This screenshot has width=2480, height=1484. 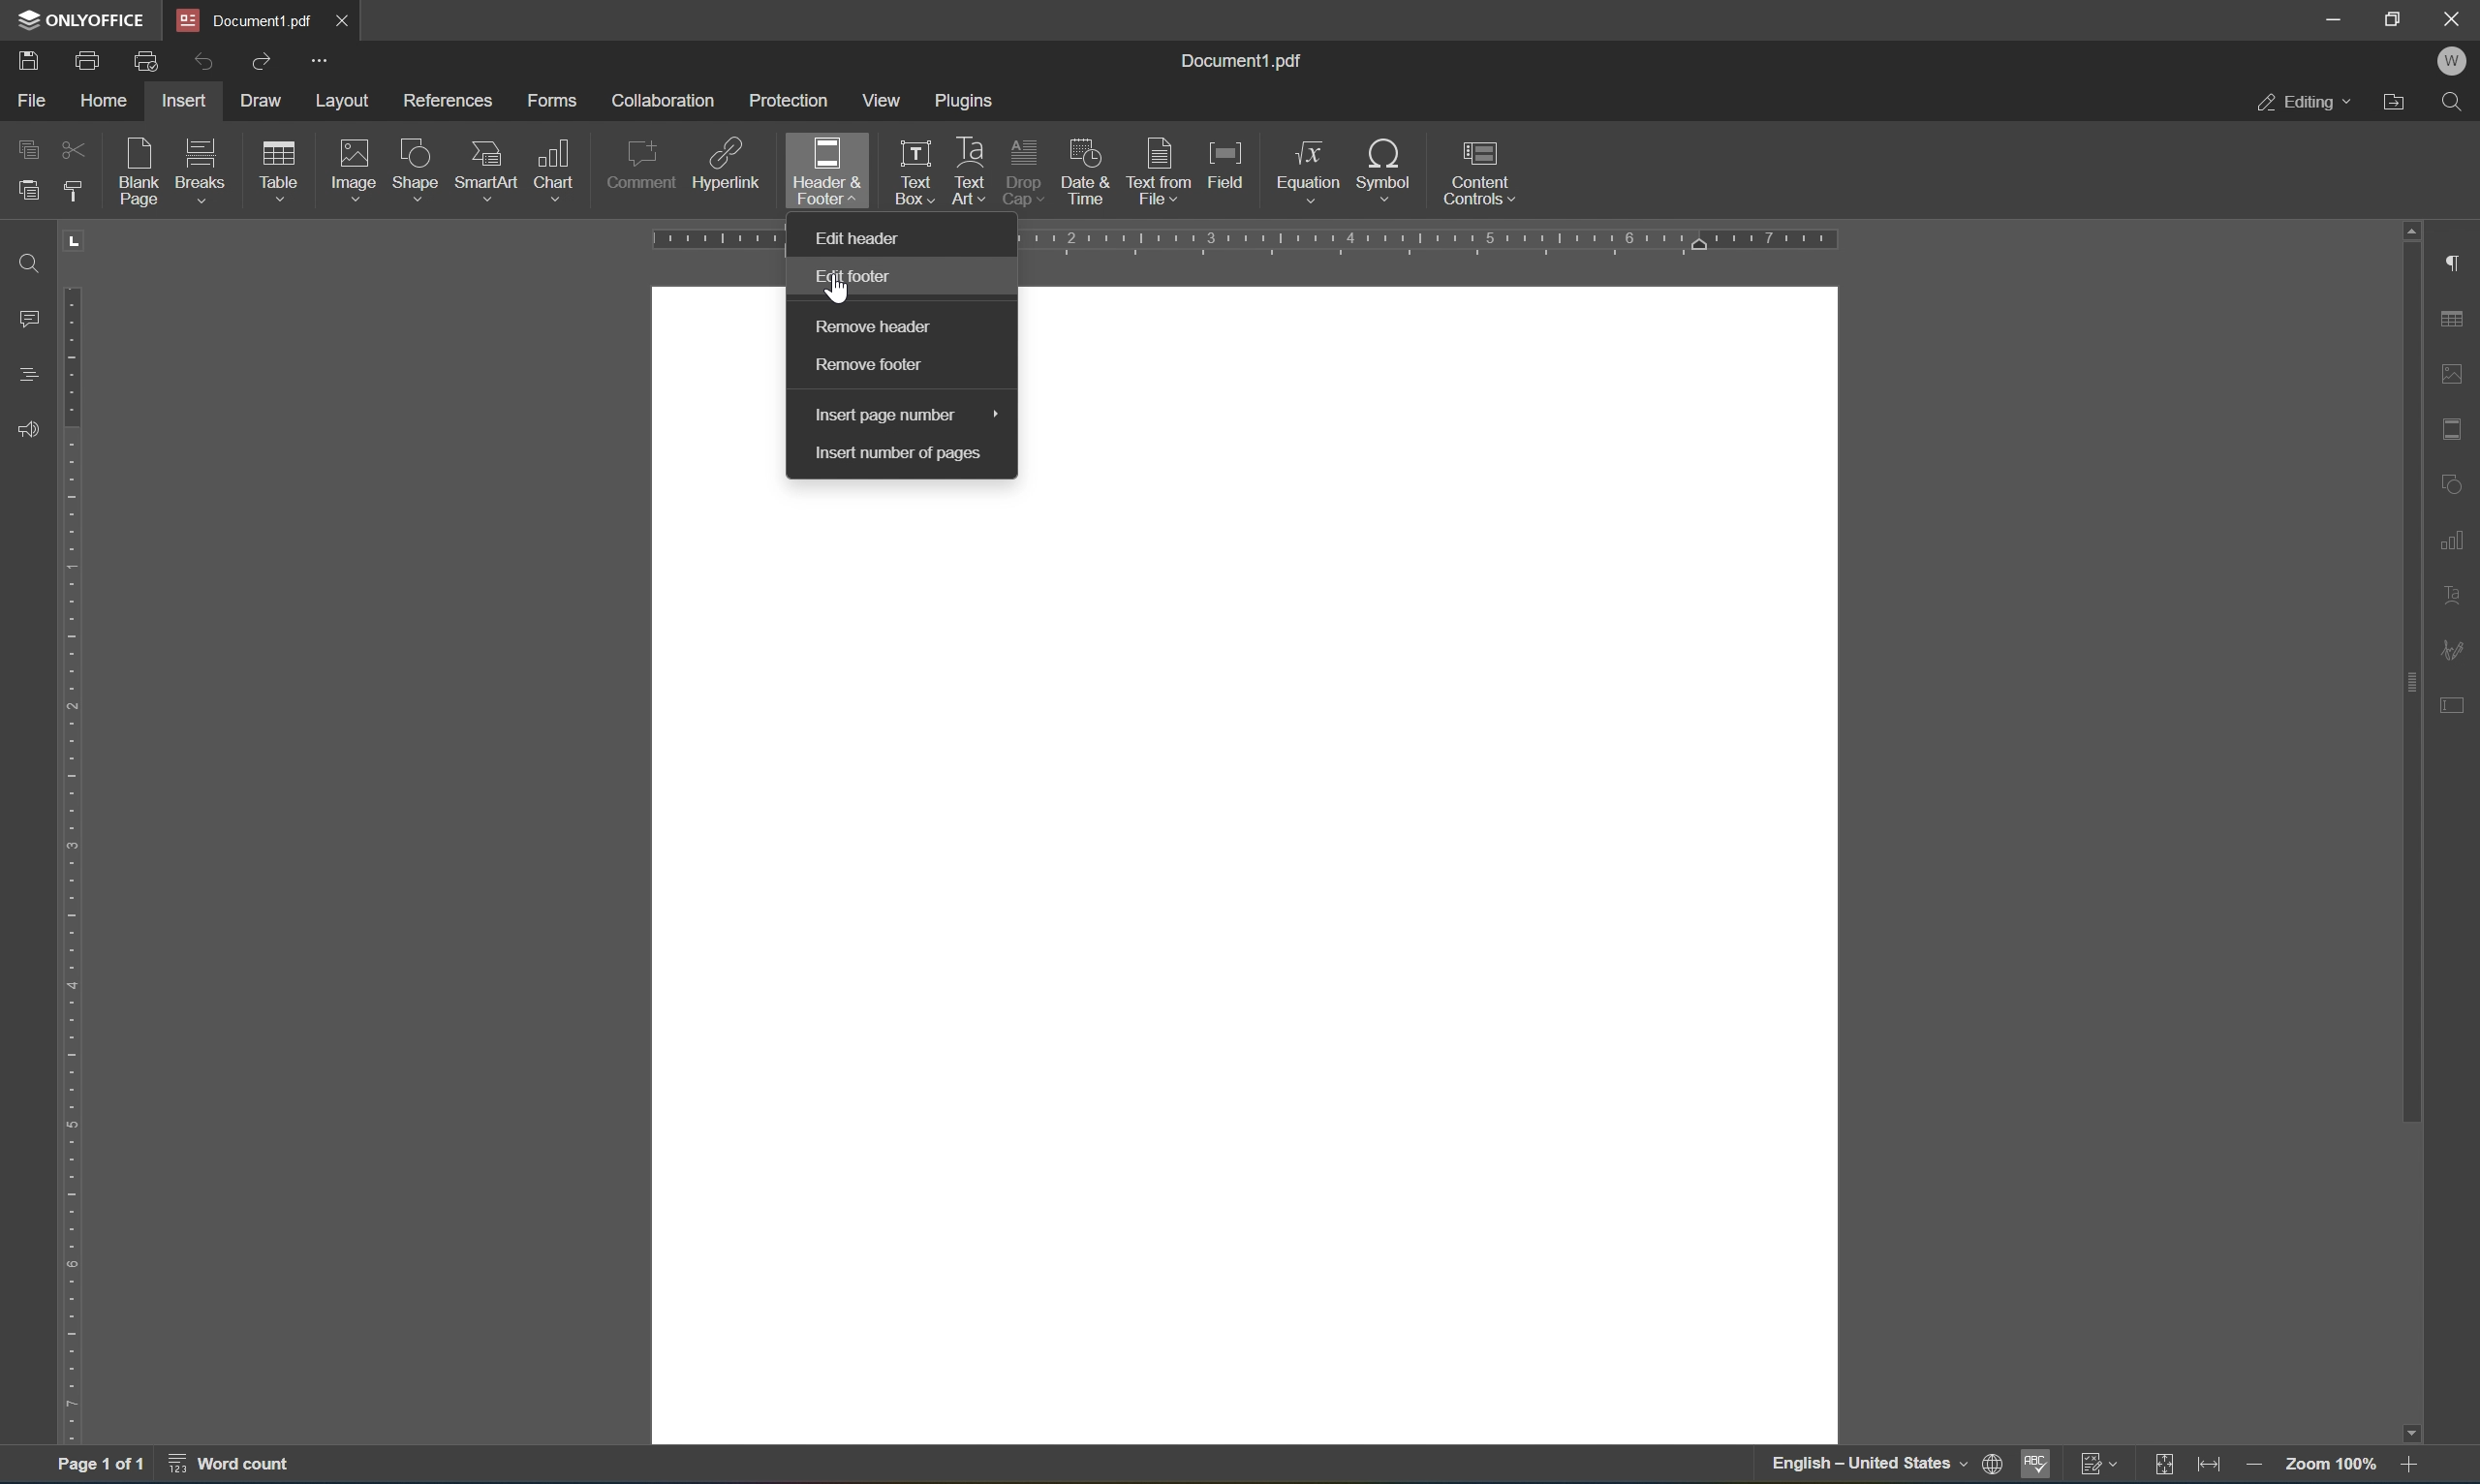 What do you see at coordinates (284, 173) in the screenshot?
I see `table` at bounding box center [284, 173].